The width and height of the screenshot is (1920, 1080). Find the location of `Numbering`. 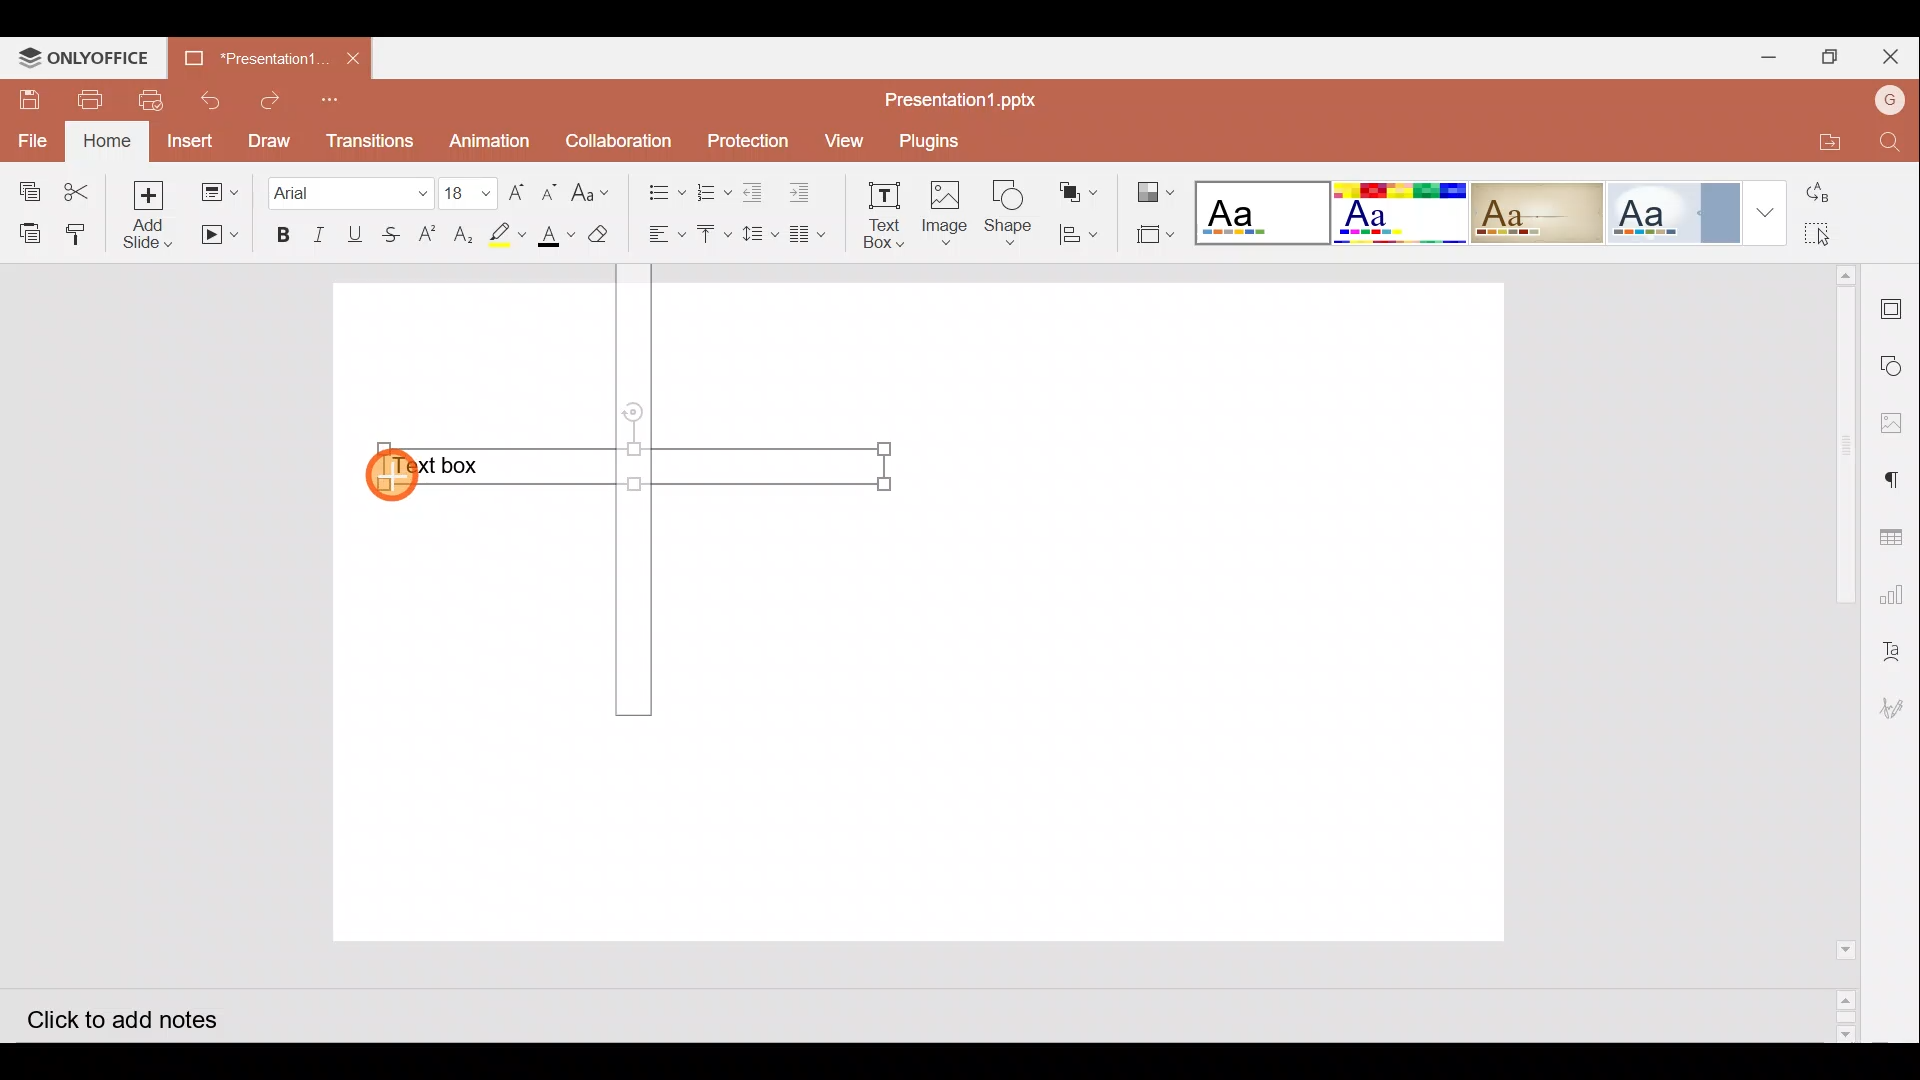

Numbering is located at coordinates (714, 187).